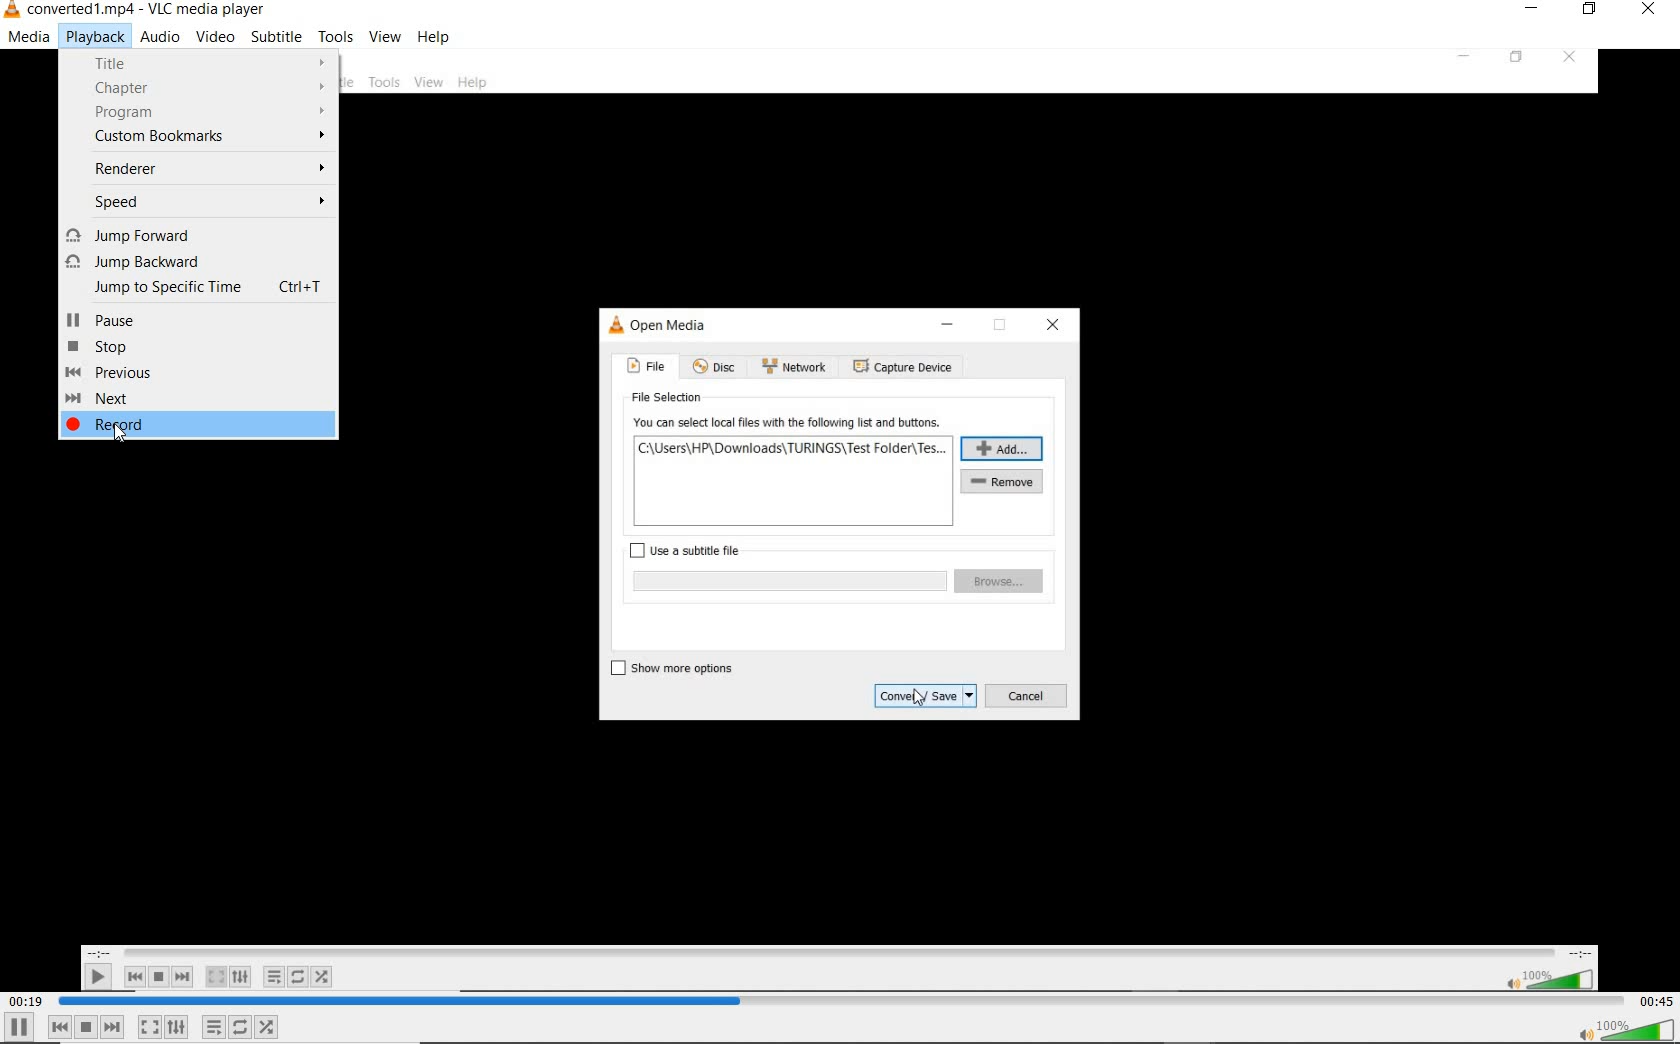 This screenshot has height=1044, width=1680. What do you see at coordinates (214, 1026) in the screenshot?
I see `toggle playlist` at bounding box center [214, 1026].